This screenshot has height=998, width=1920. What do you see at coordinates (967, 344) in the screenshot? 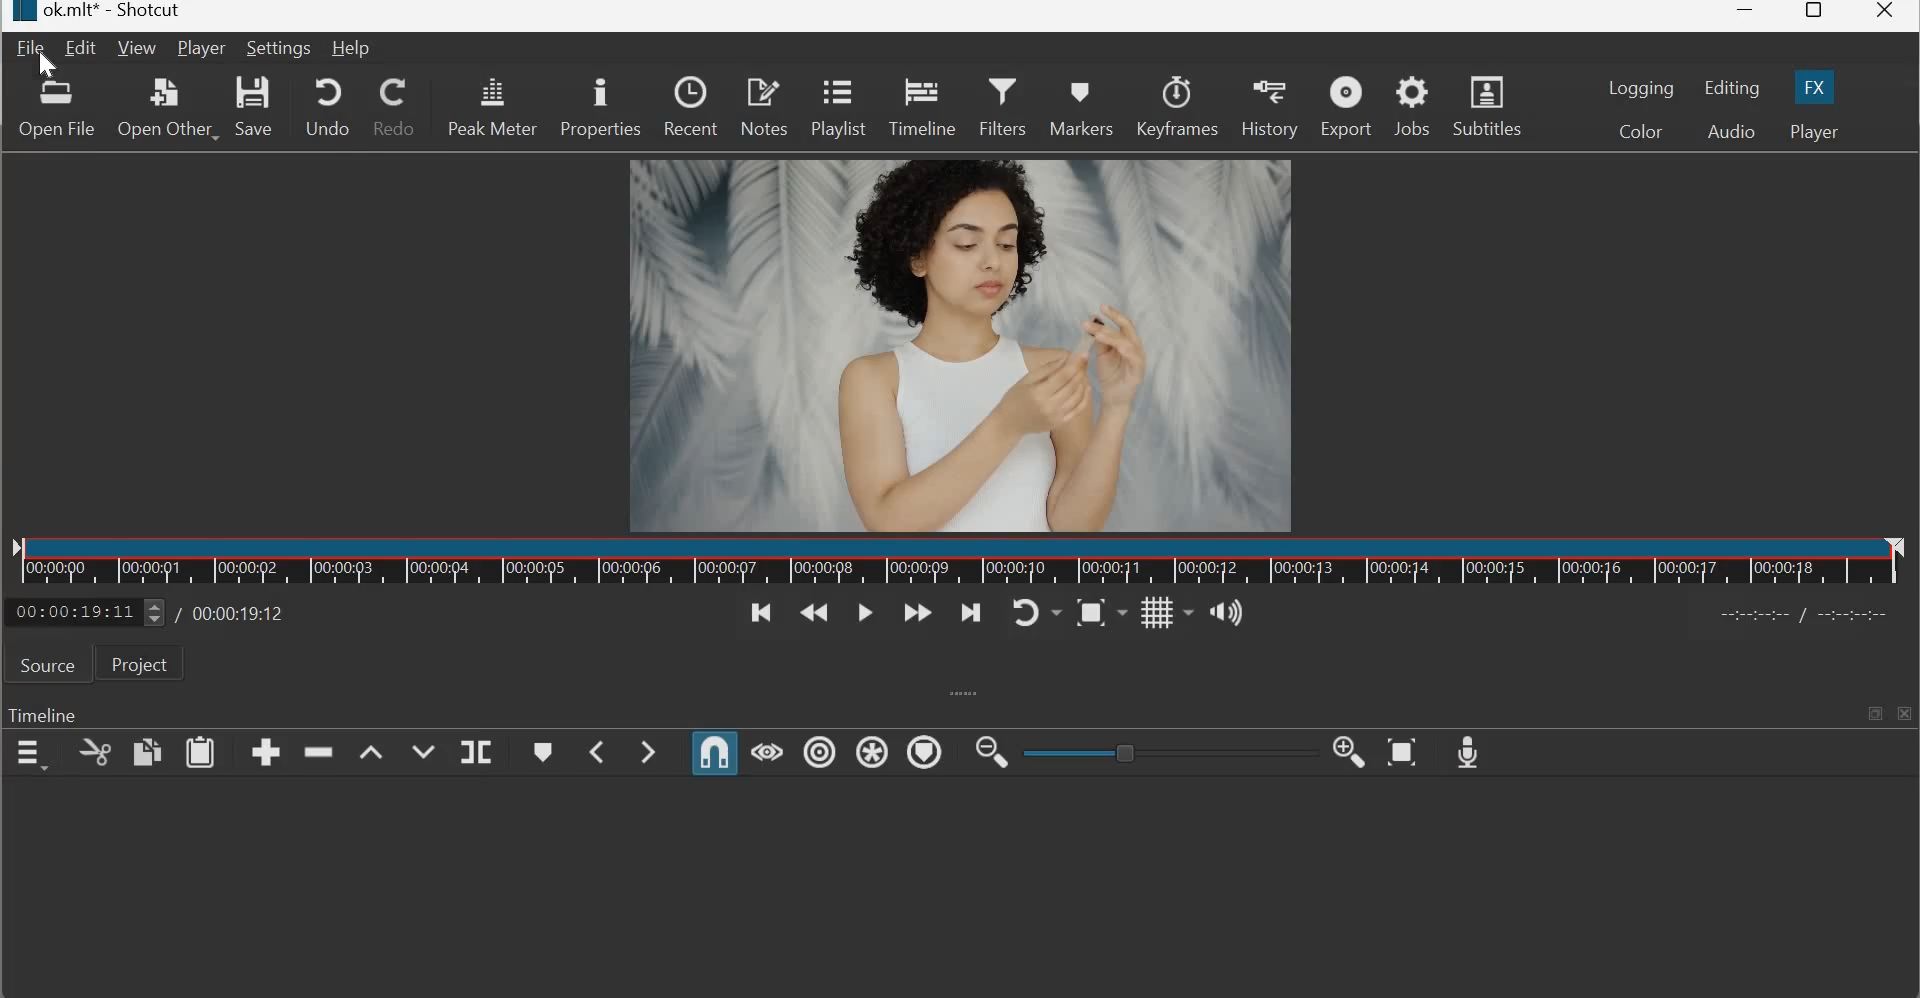
I see `Canvas` at bounding box center [967, 344].